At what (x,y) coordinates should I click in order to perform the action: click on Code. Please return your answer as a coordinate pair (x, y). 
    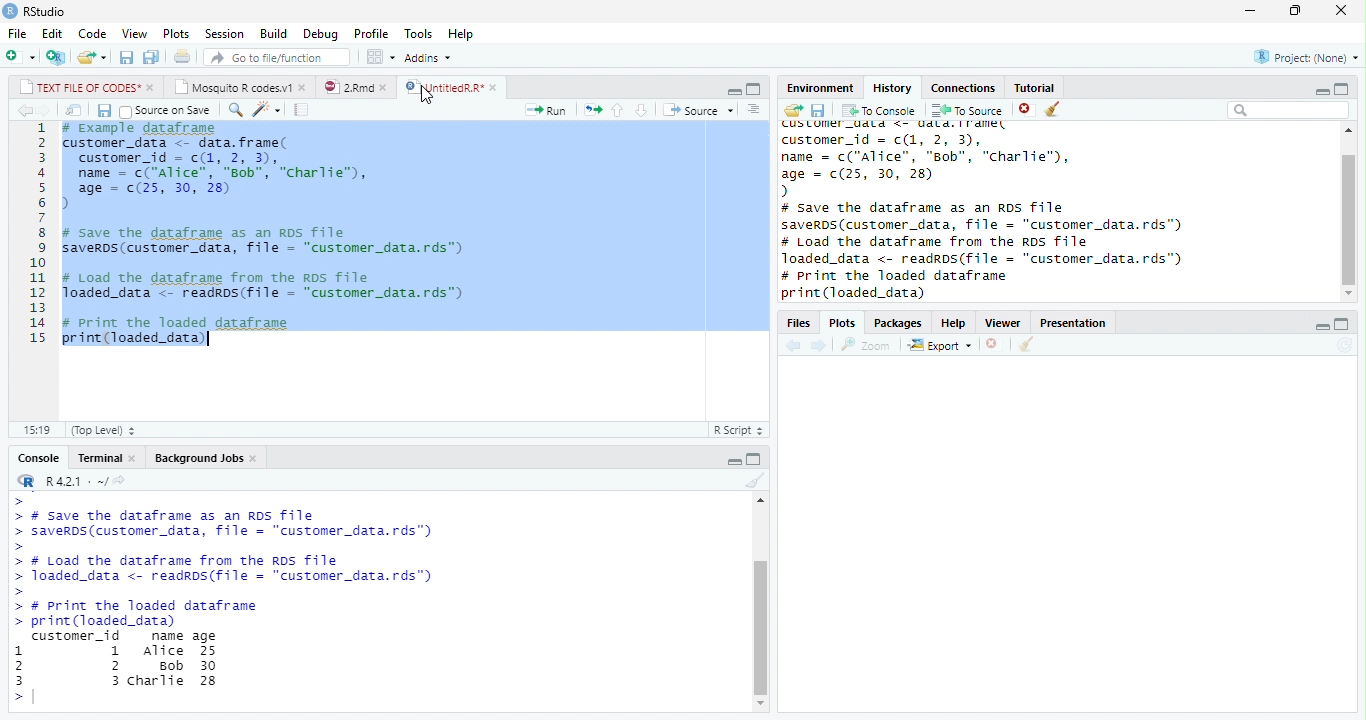
    Looking at the image, I should click on (92, 34).